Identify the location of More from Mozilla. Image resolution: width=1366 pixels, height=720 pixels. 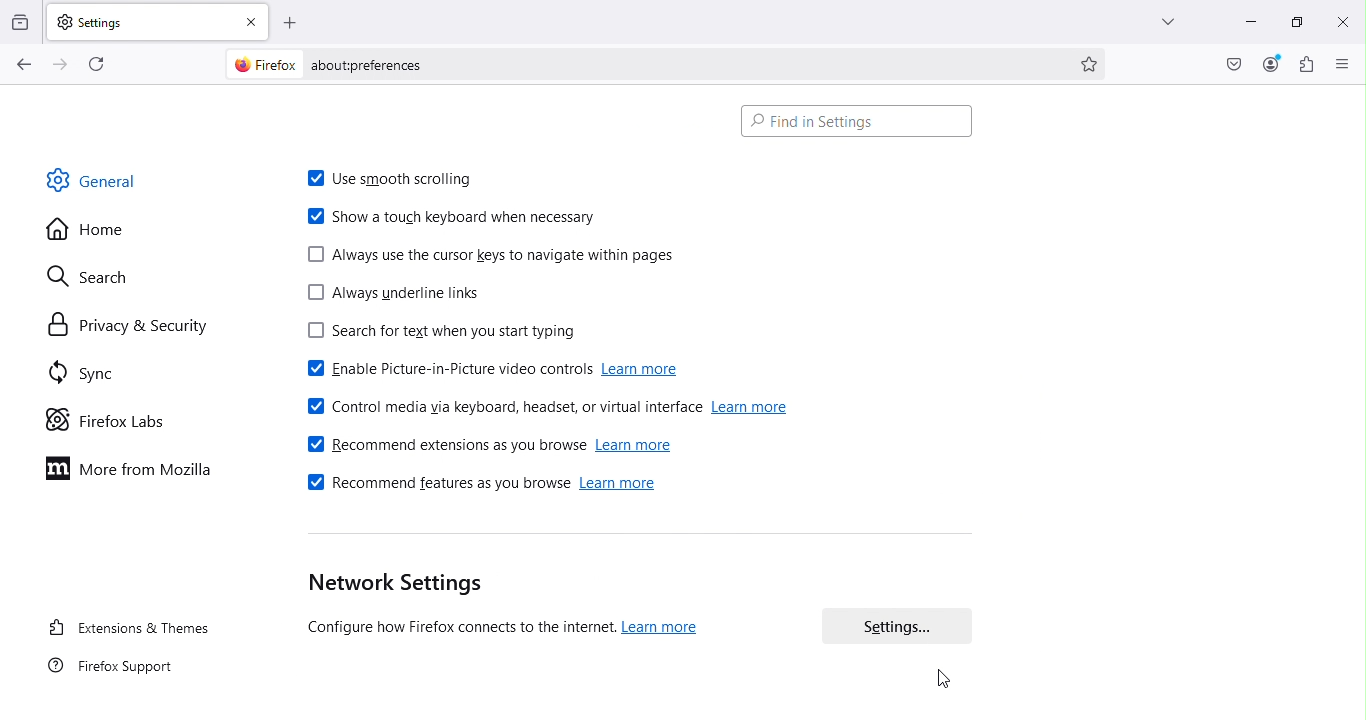
(135, 473).